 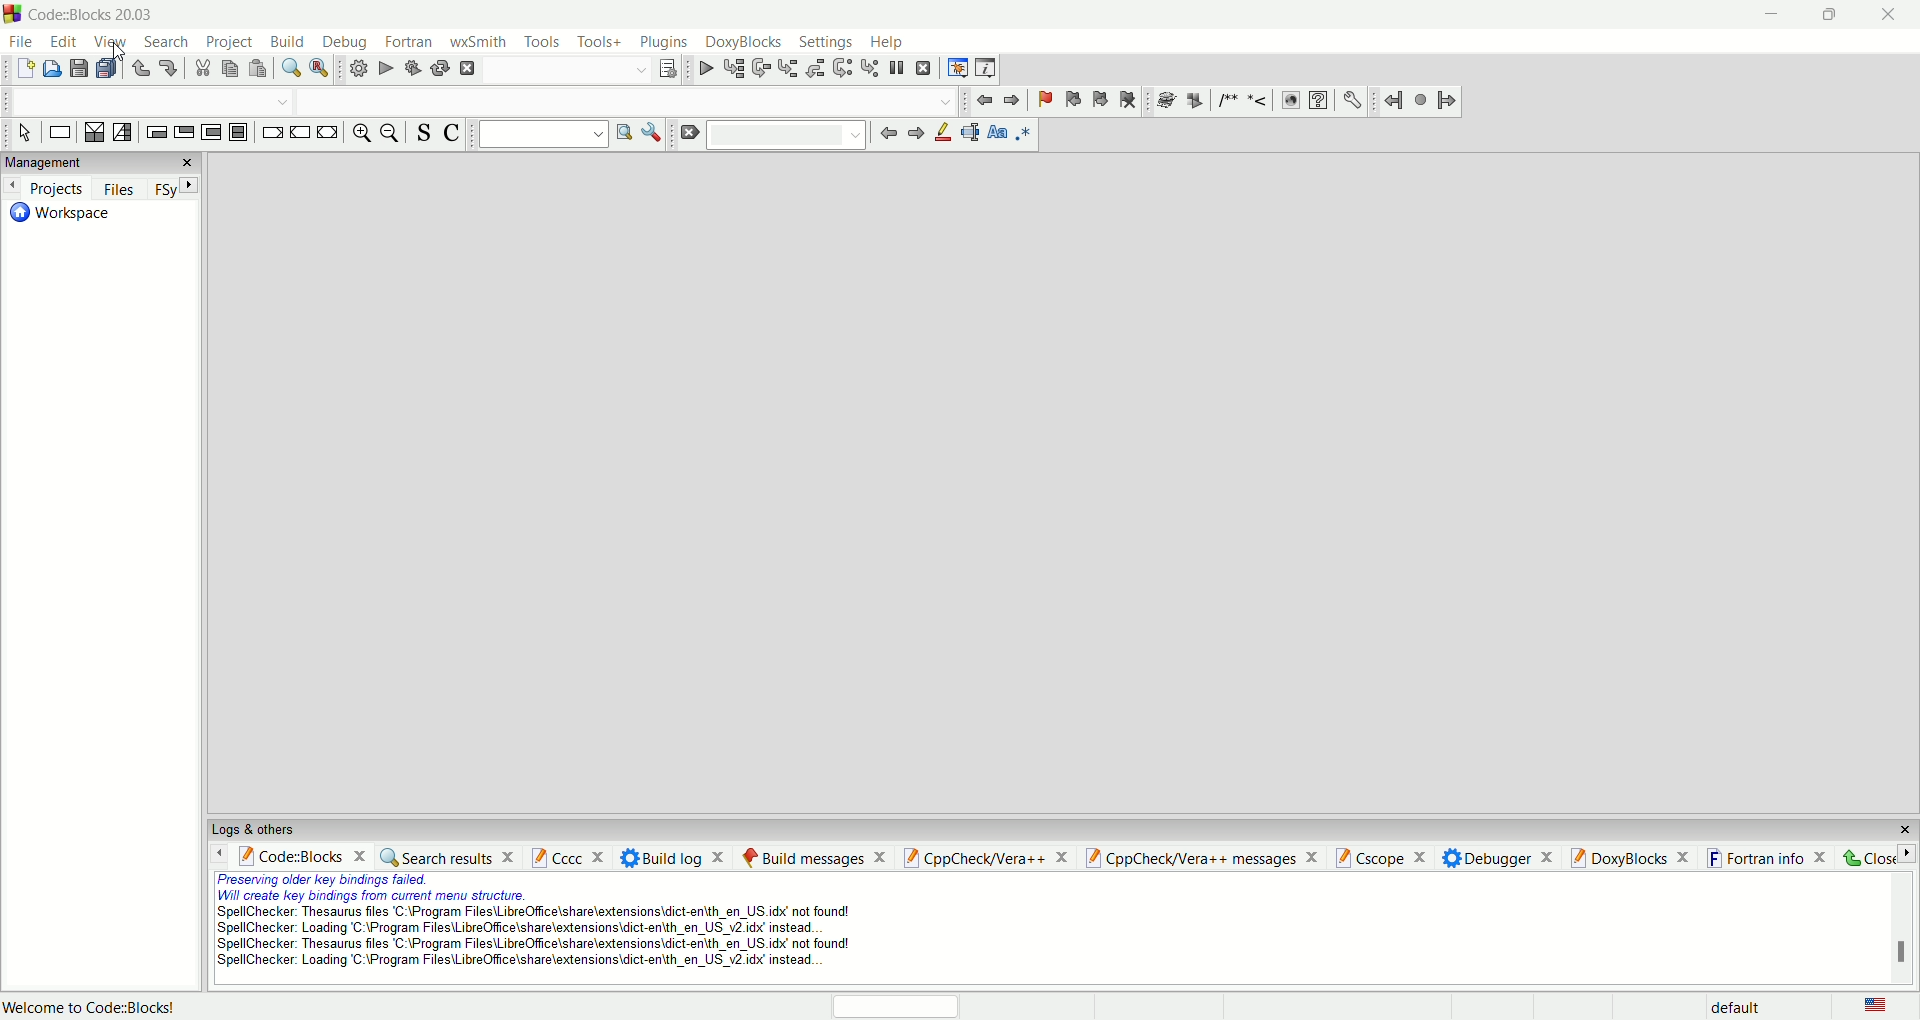 What do you see at coordinates (383, 71) in the screenshot?
I see `run` at bounding box center [383, 71].